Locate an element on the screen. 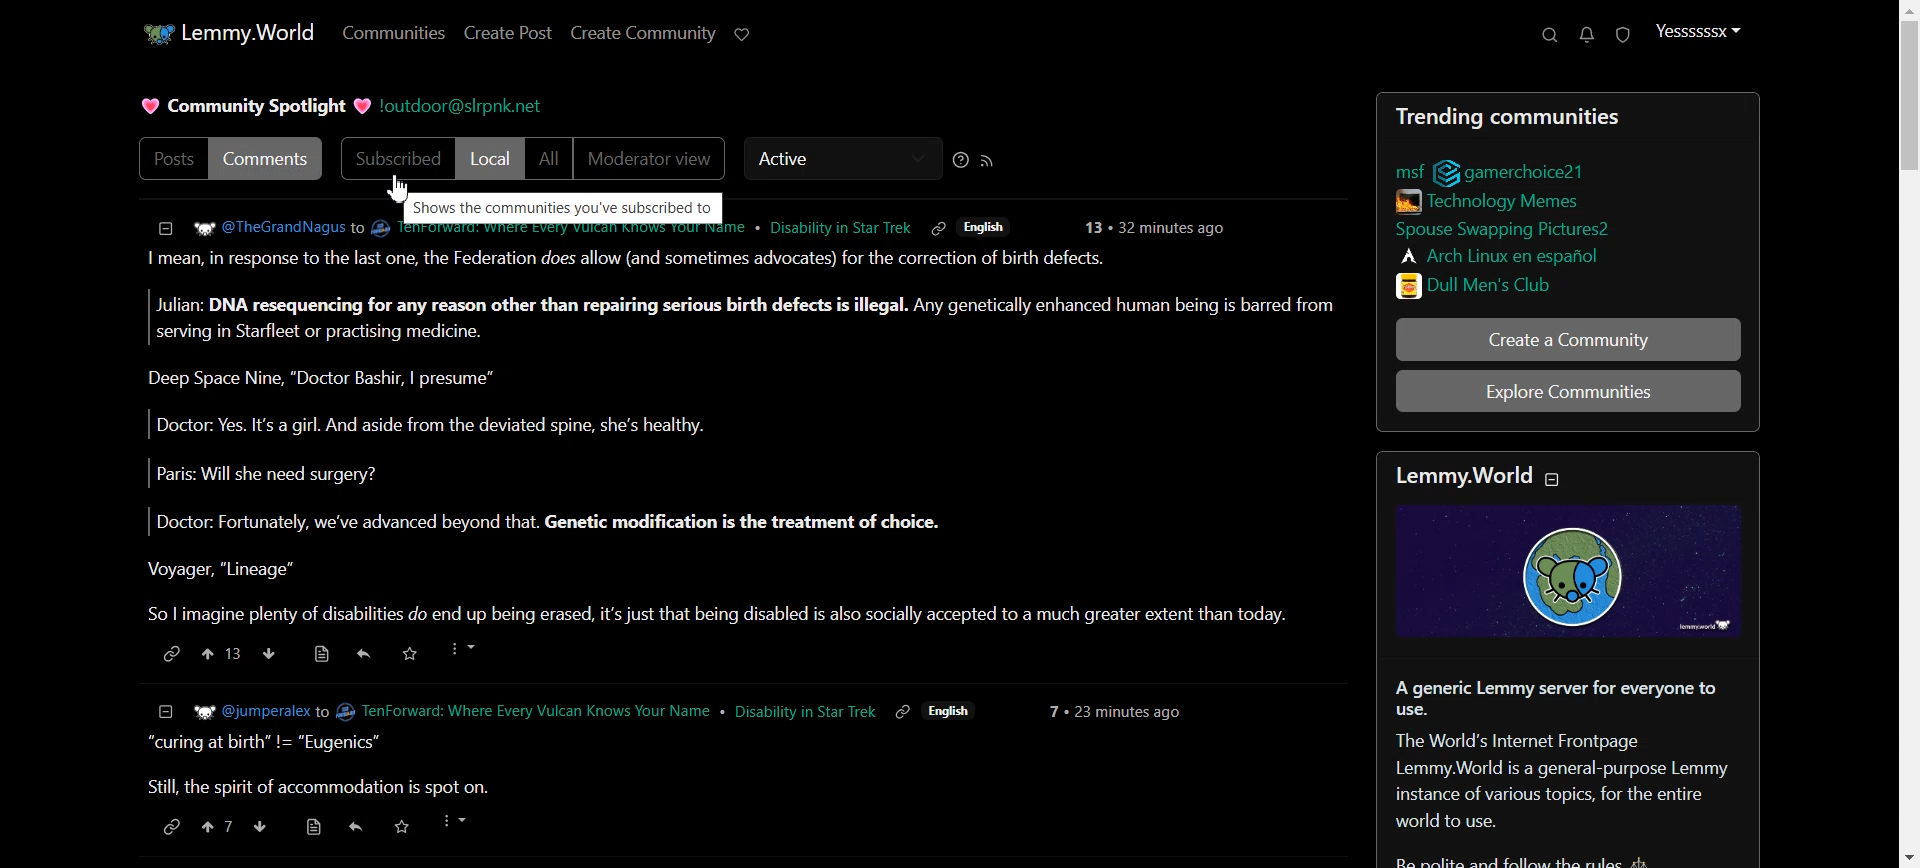 The width and height of the screenshot is (1920, 868). downvote is located at coordinates (259, 827).